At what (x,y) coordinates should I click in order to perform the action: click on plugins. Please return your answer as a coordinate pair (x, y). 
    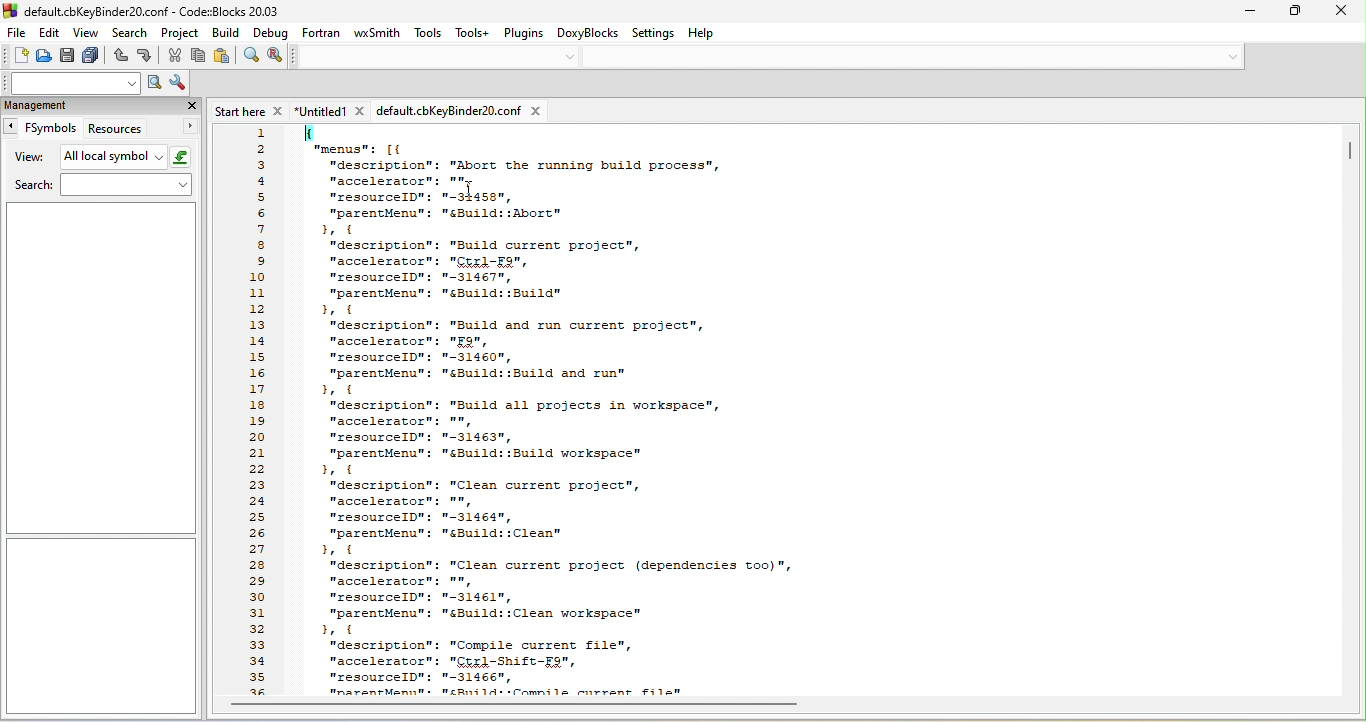
    Looking at the image, I should click on (527, 35).